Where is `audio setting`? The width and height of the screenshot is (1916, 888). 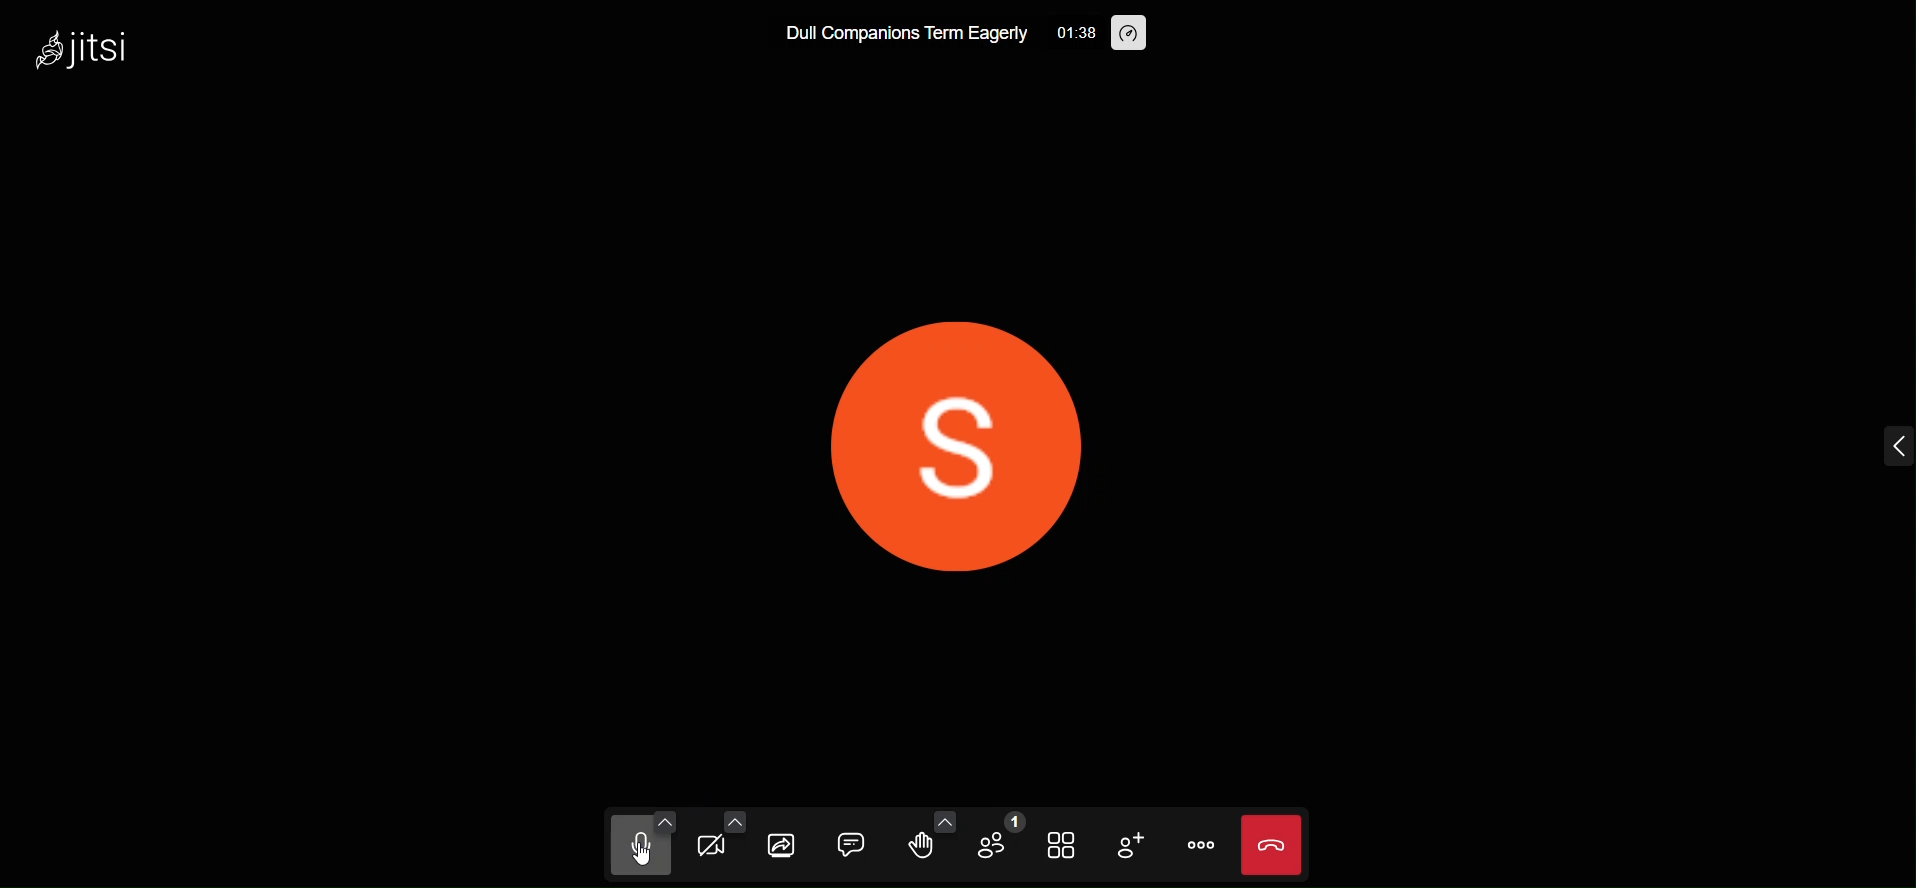
audio setting is located at coordinates (663, 818).